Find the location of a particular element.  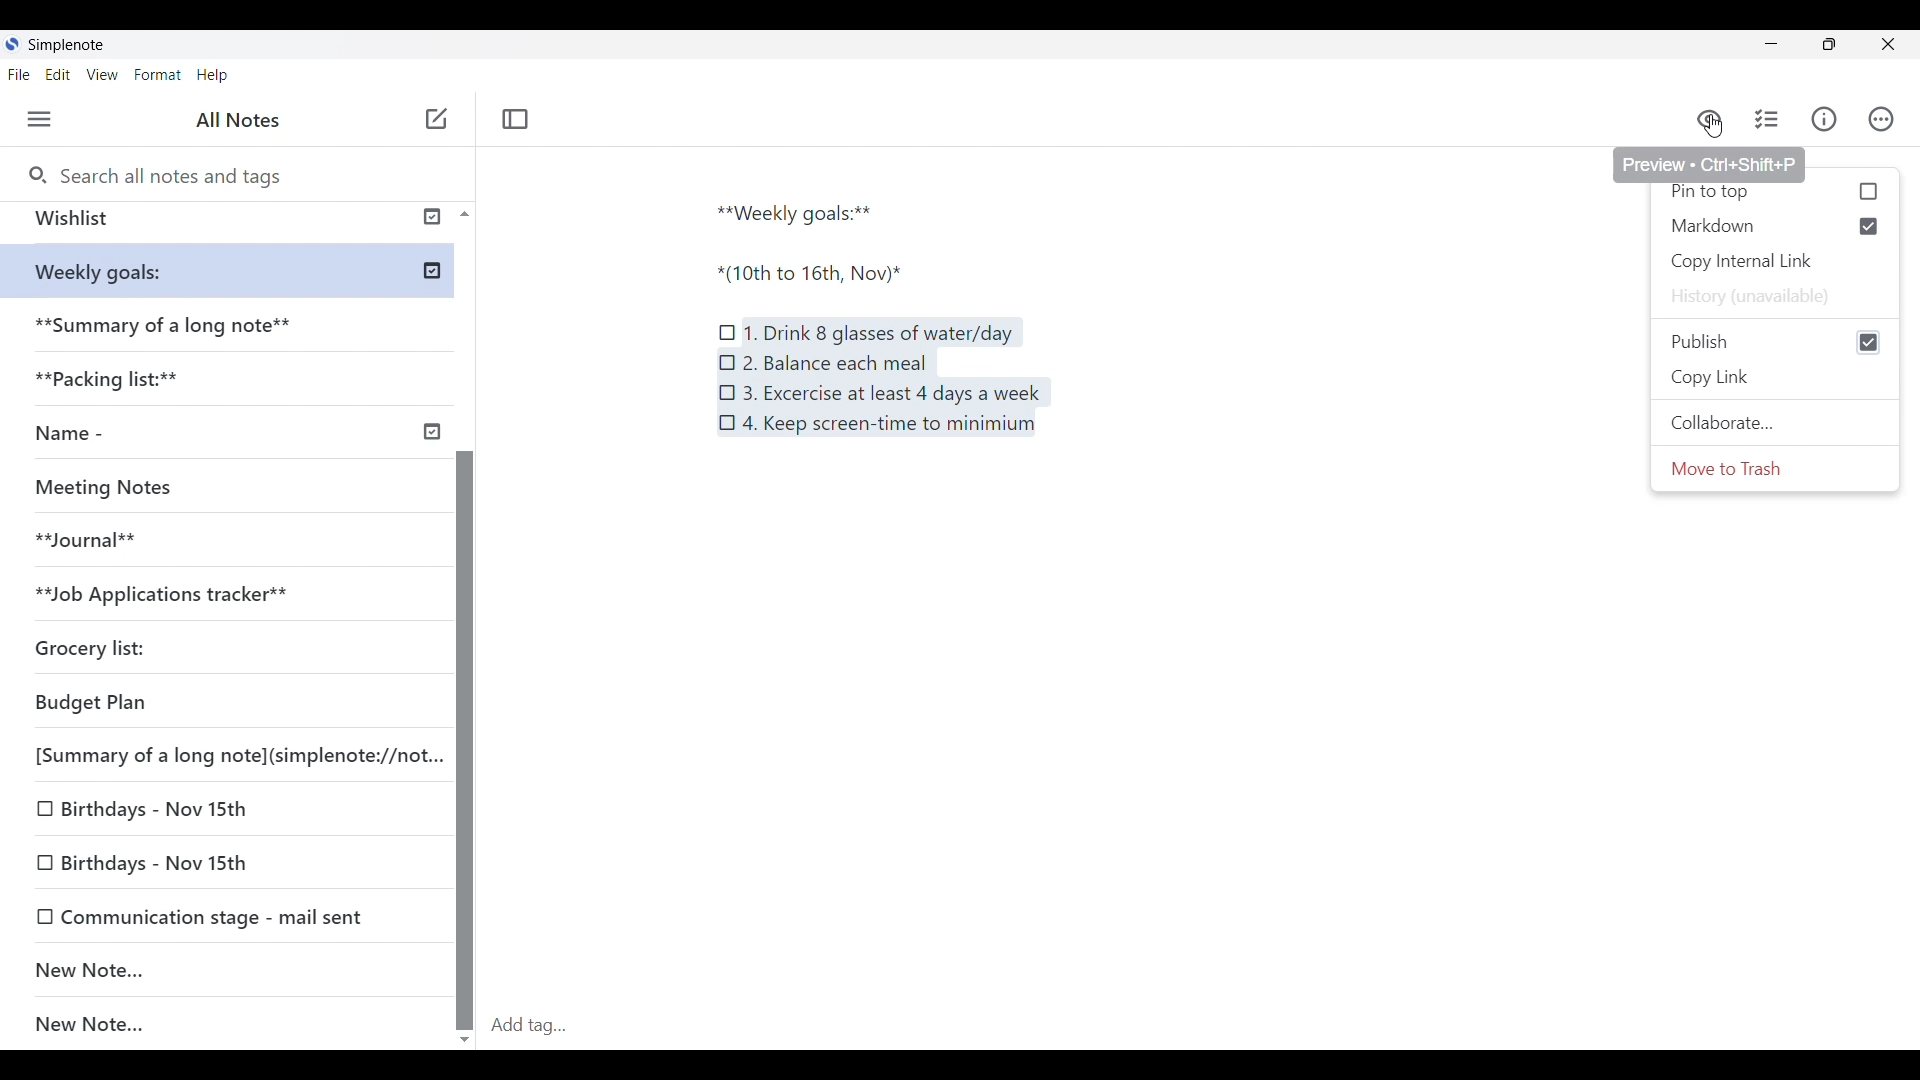

Cursor is located at coordinates (1714, 124).